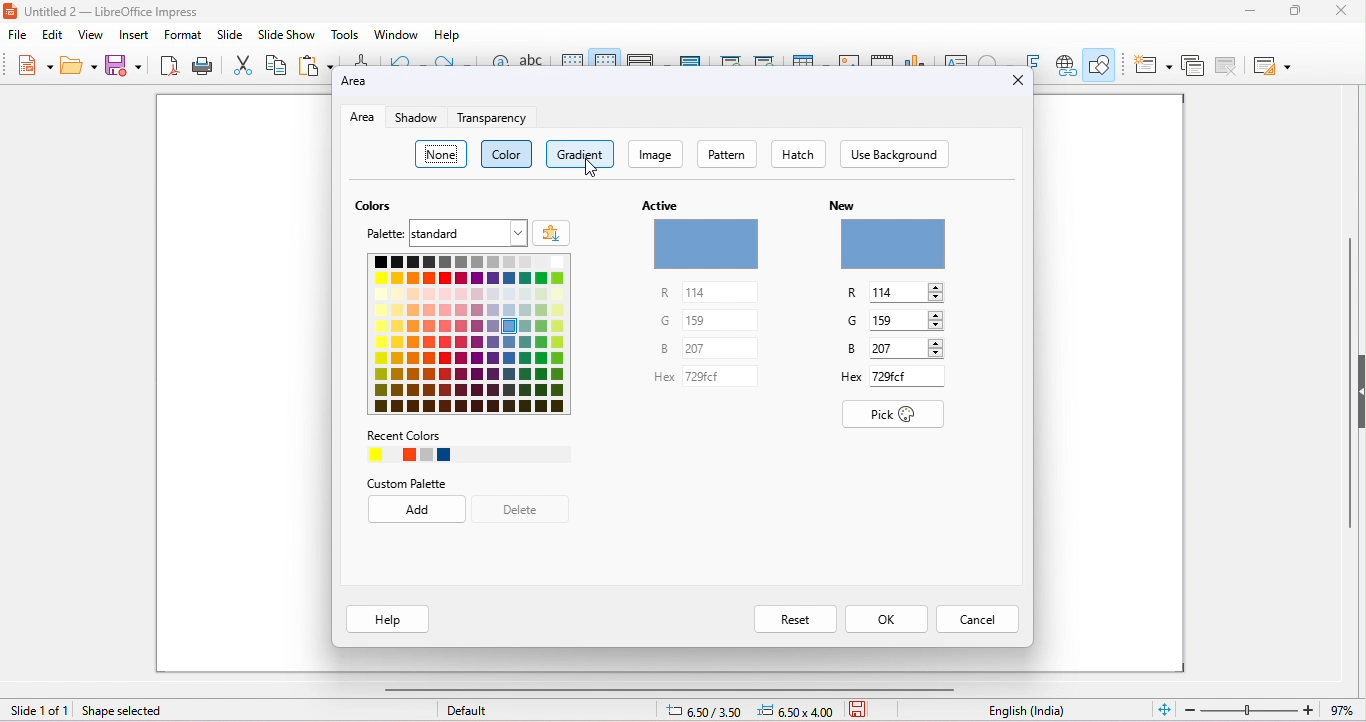 This screenshot has width=1366, height=722. Describe the element at coordinates (654, 351) in the screenshot. I see `b` at that location.